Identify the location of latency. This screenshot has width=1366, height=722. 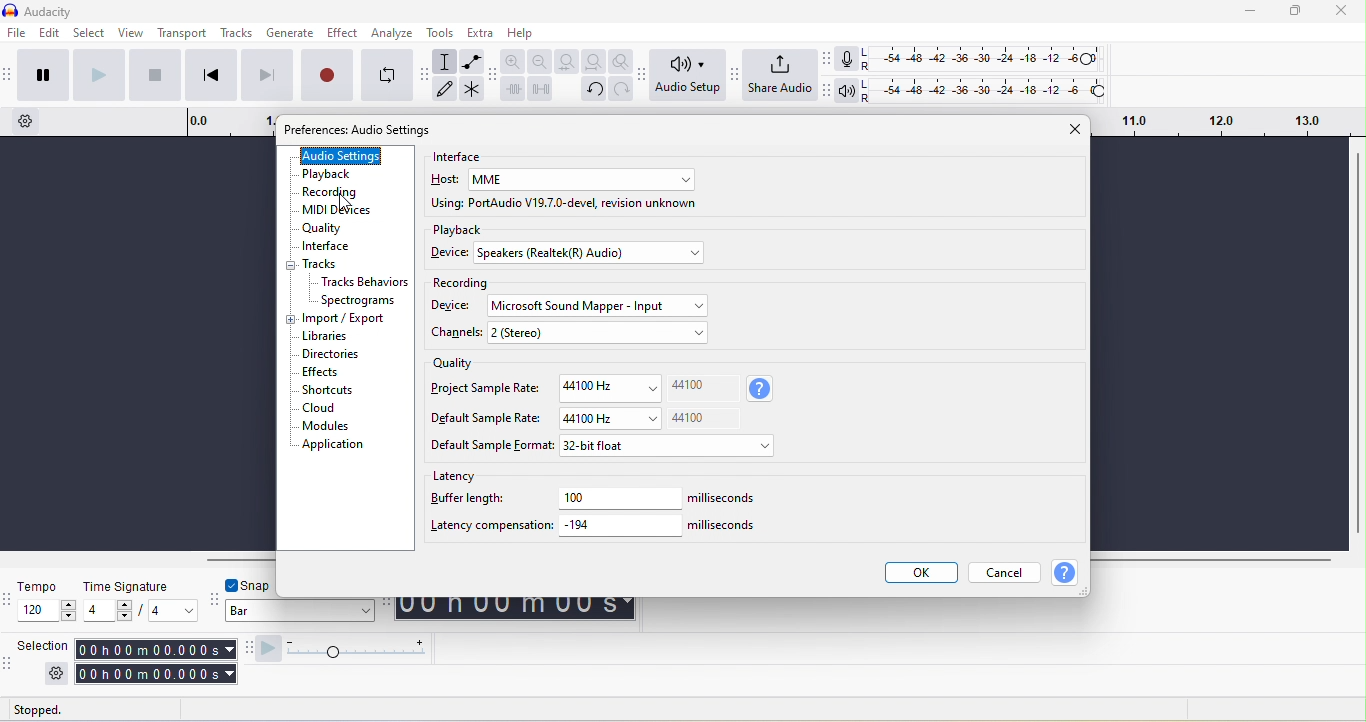
(468, 475).